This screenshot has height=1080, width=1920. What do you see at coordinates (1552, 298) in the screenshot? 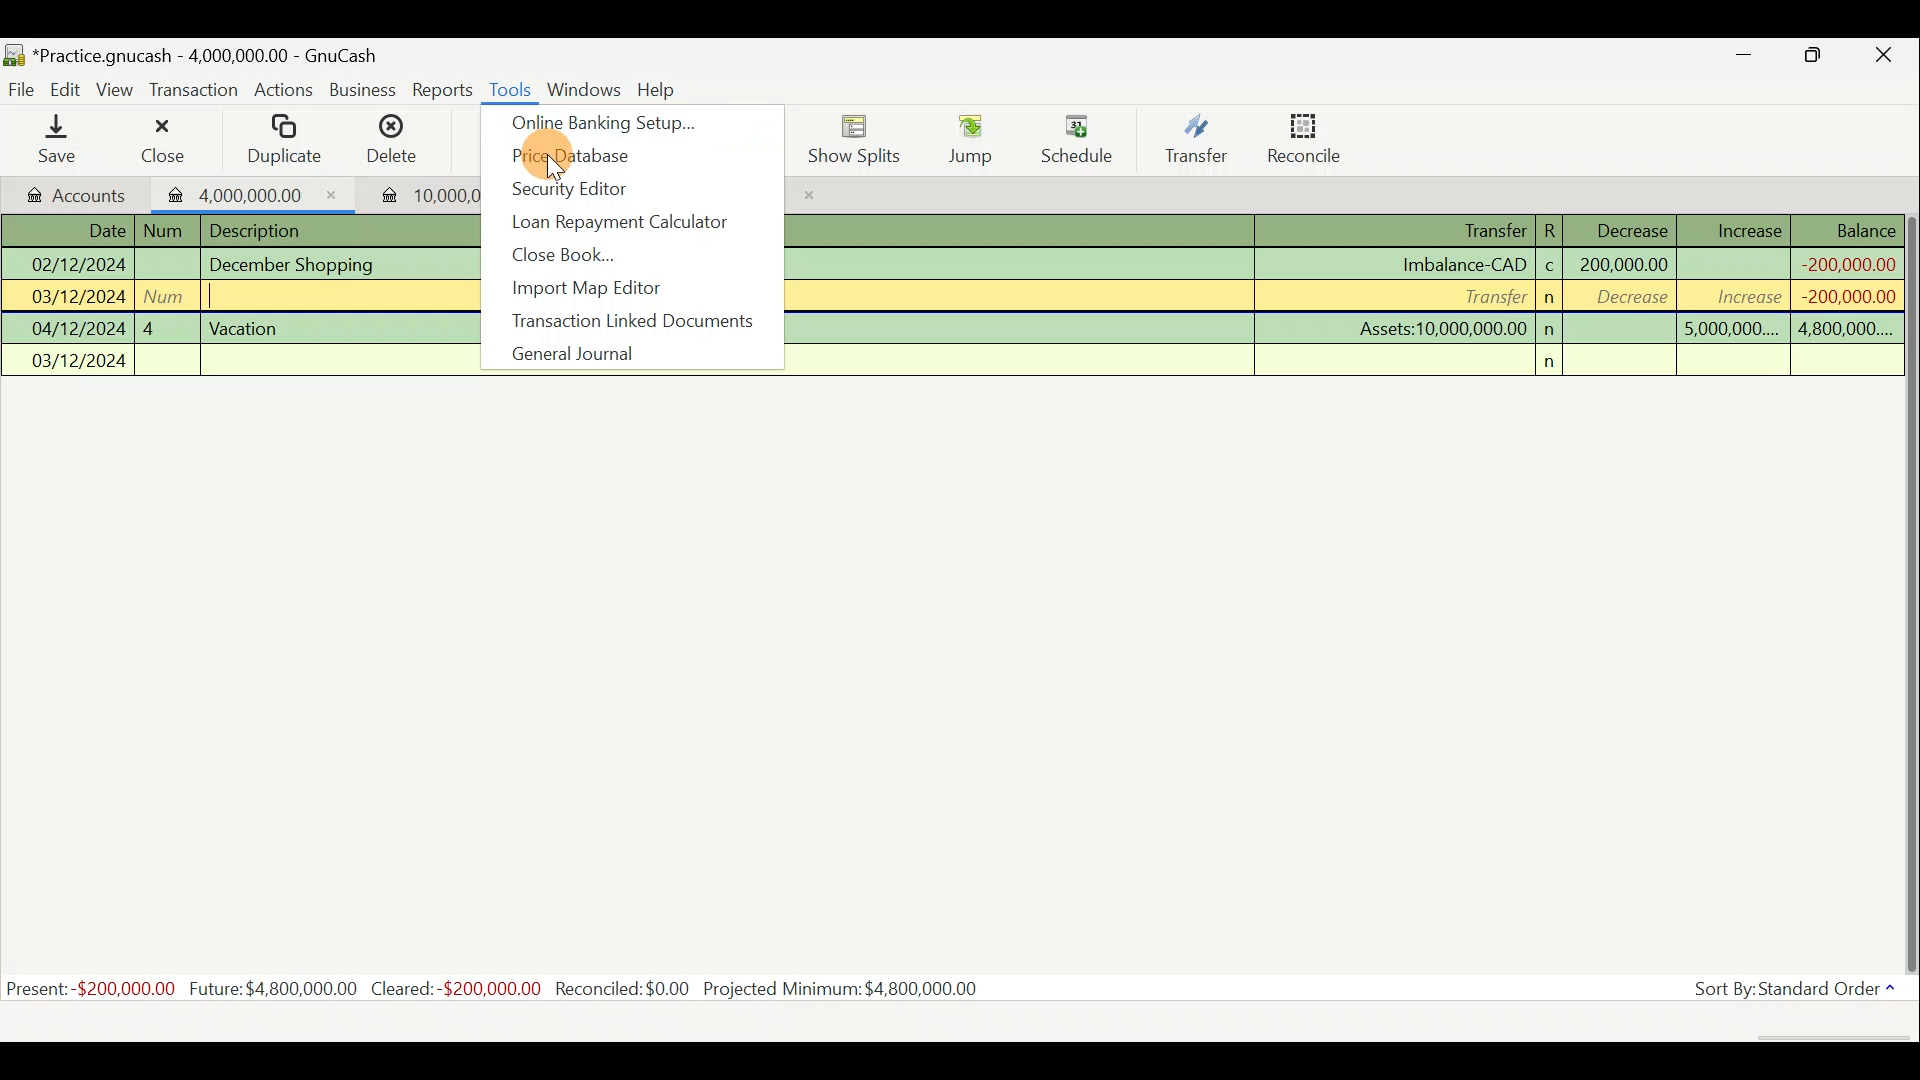
I see `n` at bounding box center [1552, 298].